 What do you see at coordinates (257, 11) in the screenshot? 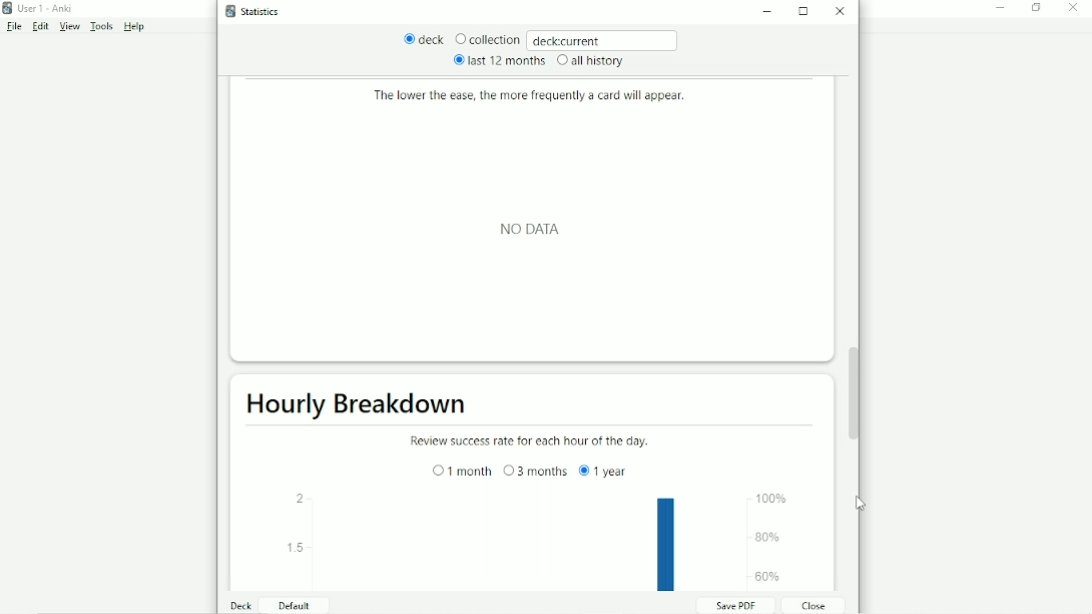
I see `Statistics` at bounding box center [257, 11].